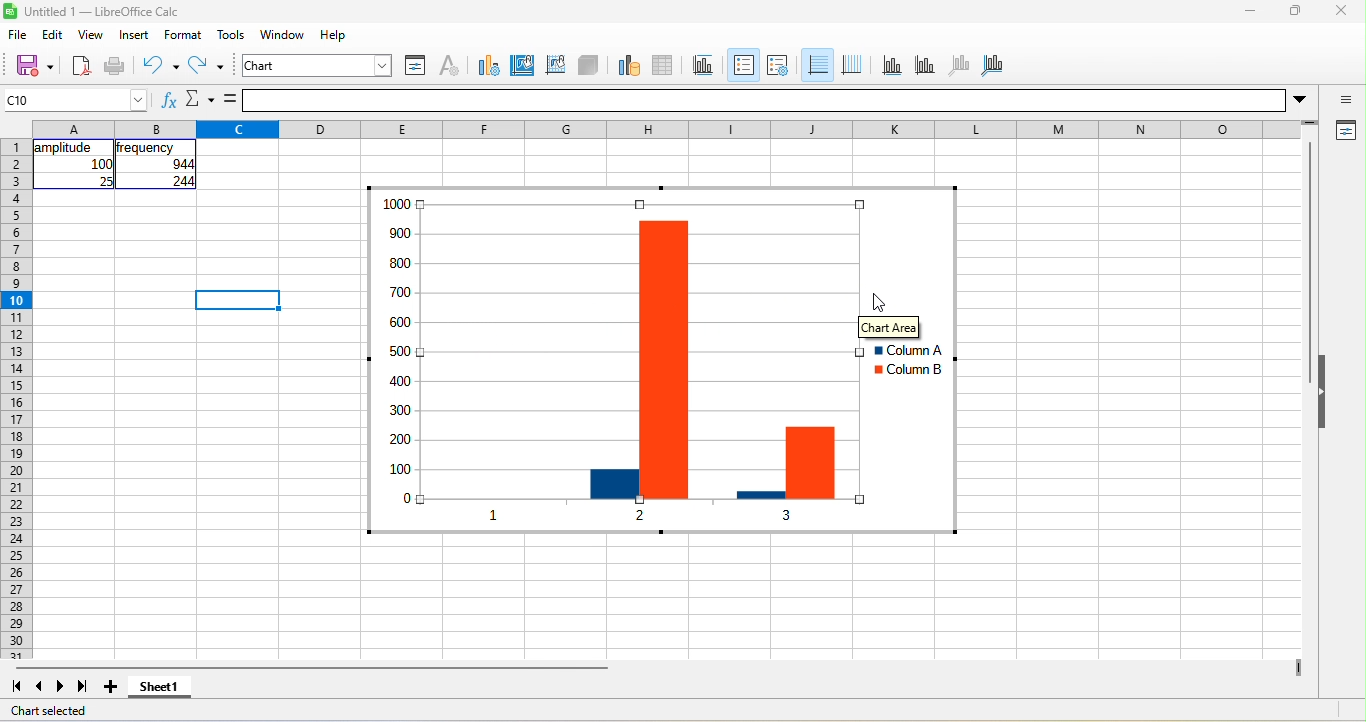 This screenshot has width=1366, height=722. I want to click on horizontal grids, so click(816, 66).